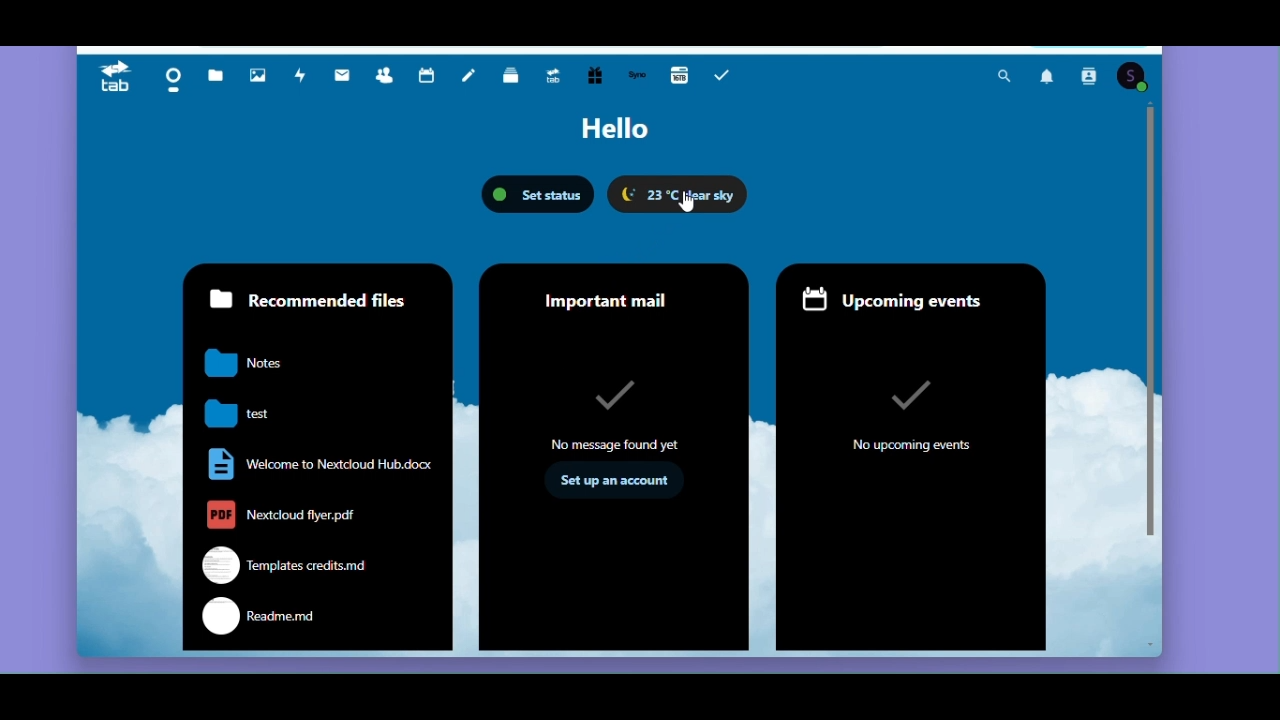 The height and width of the screenshot is (720, 1280). What do you see at coordinates (275, 515) in the screenshot?
I see `nextcloud flyer.pdf` at bounding box center [275, 515].